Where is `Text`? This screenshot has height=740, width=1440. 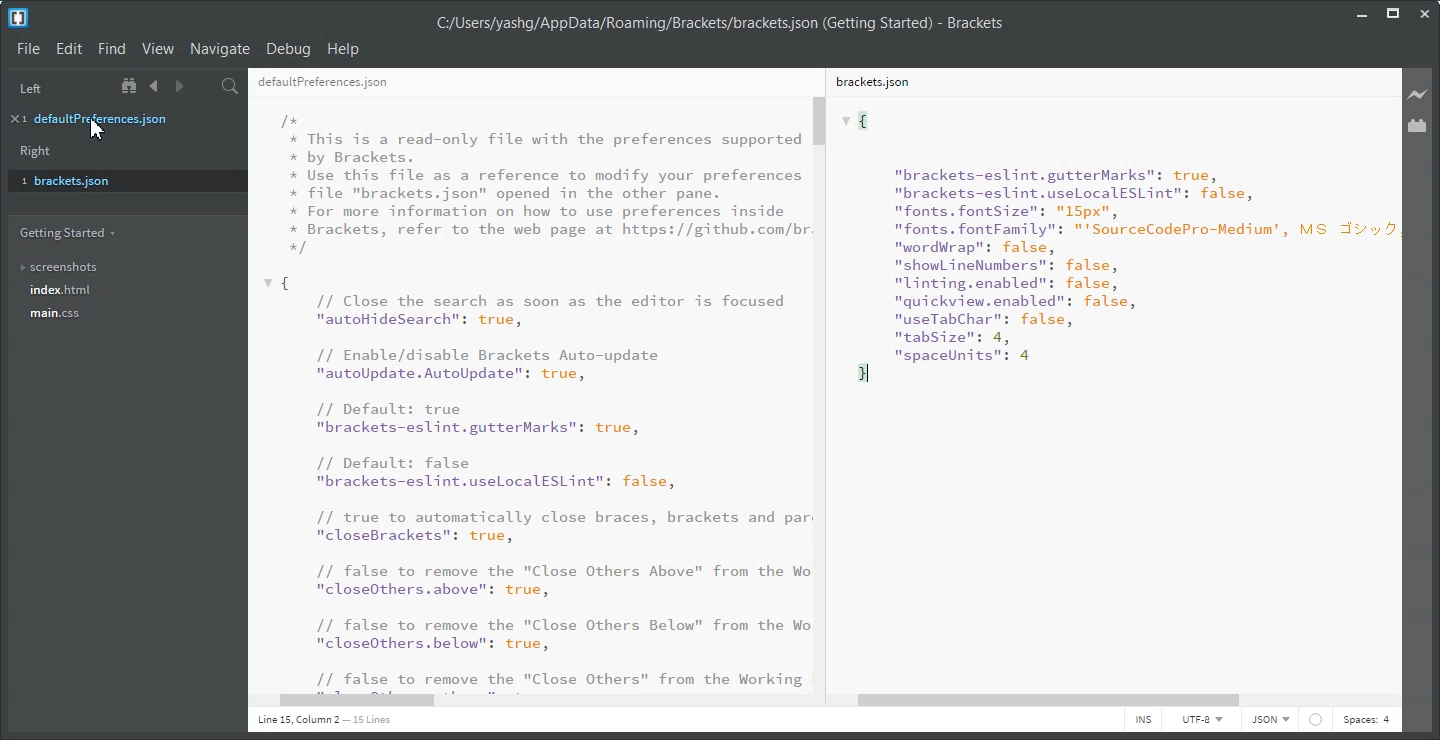
Text is located at coordinates (1106, 392).